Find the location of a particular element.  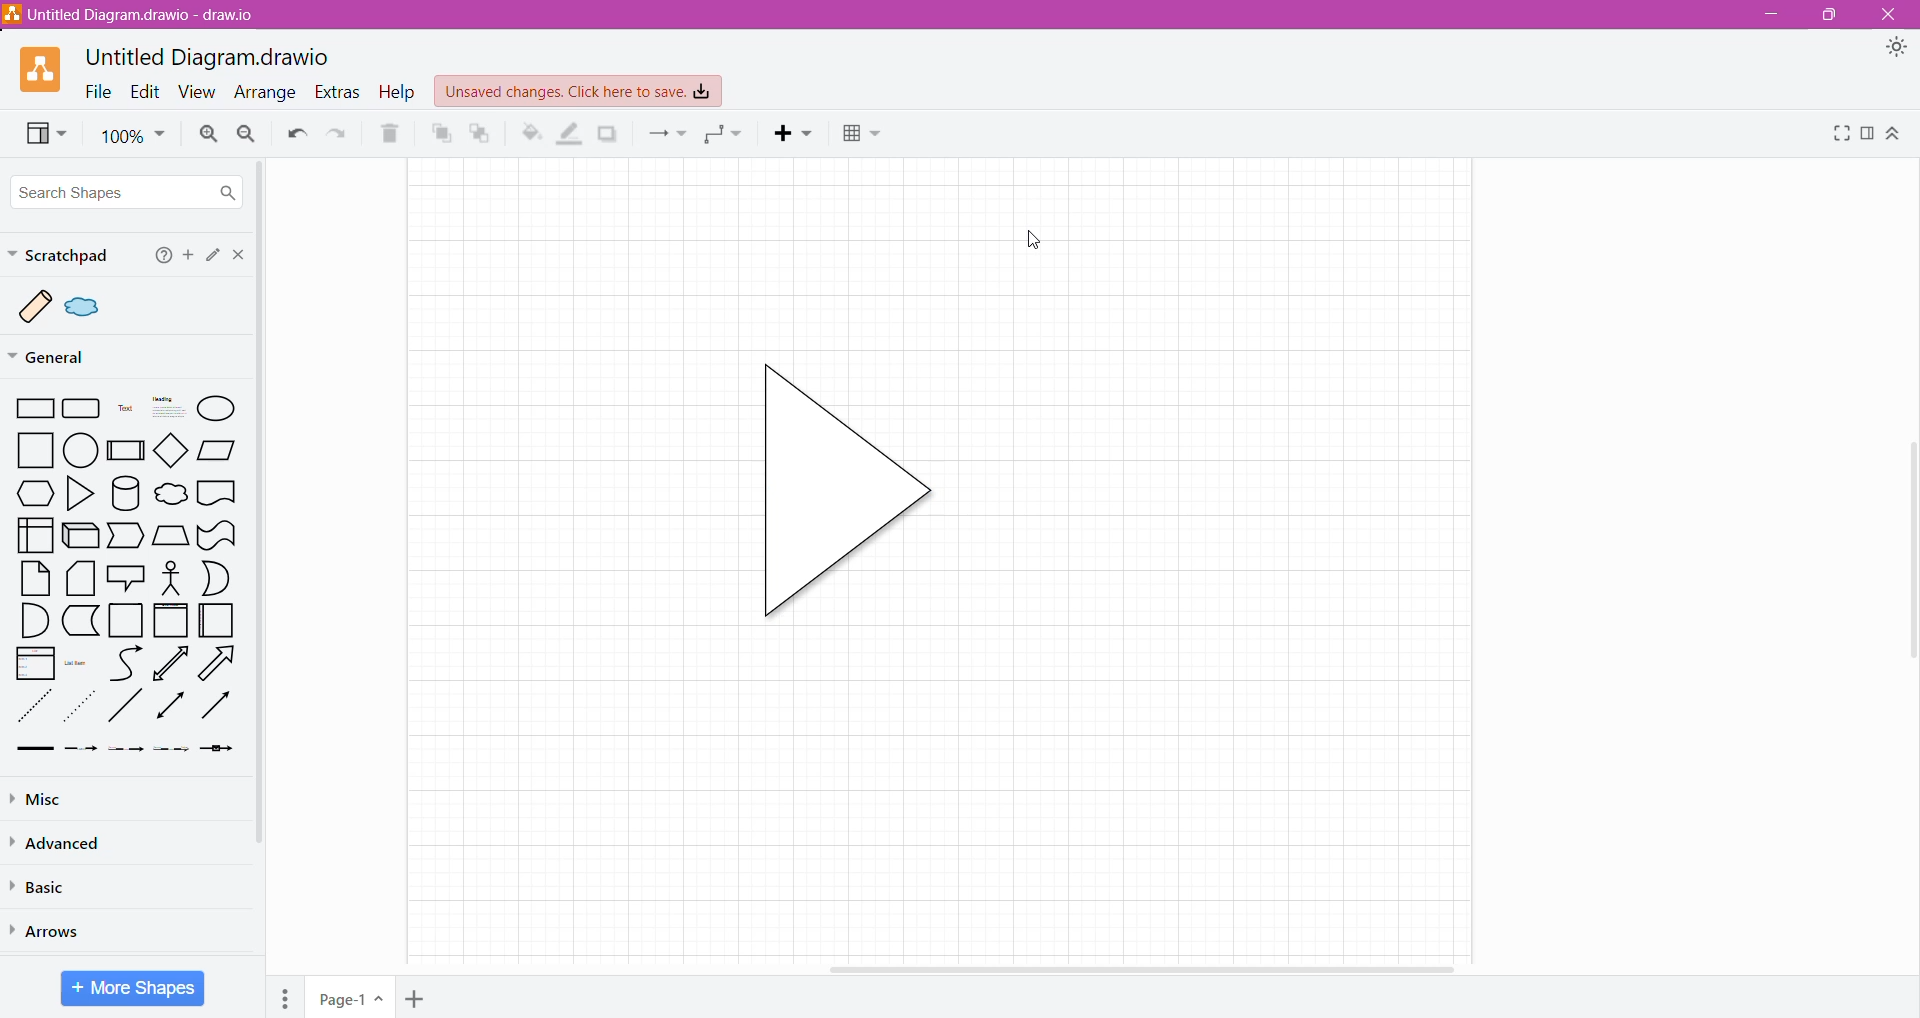

Shadow is located at coordinates (609, 134).